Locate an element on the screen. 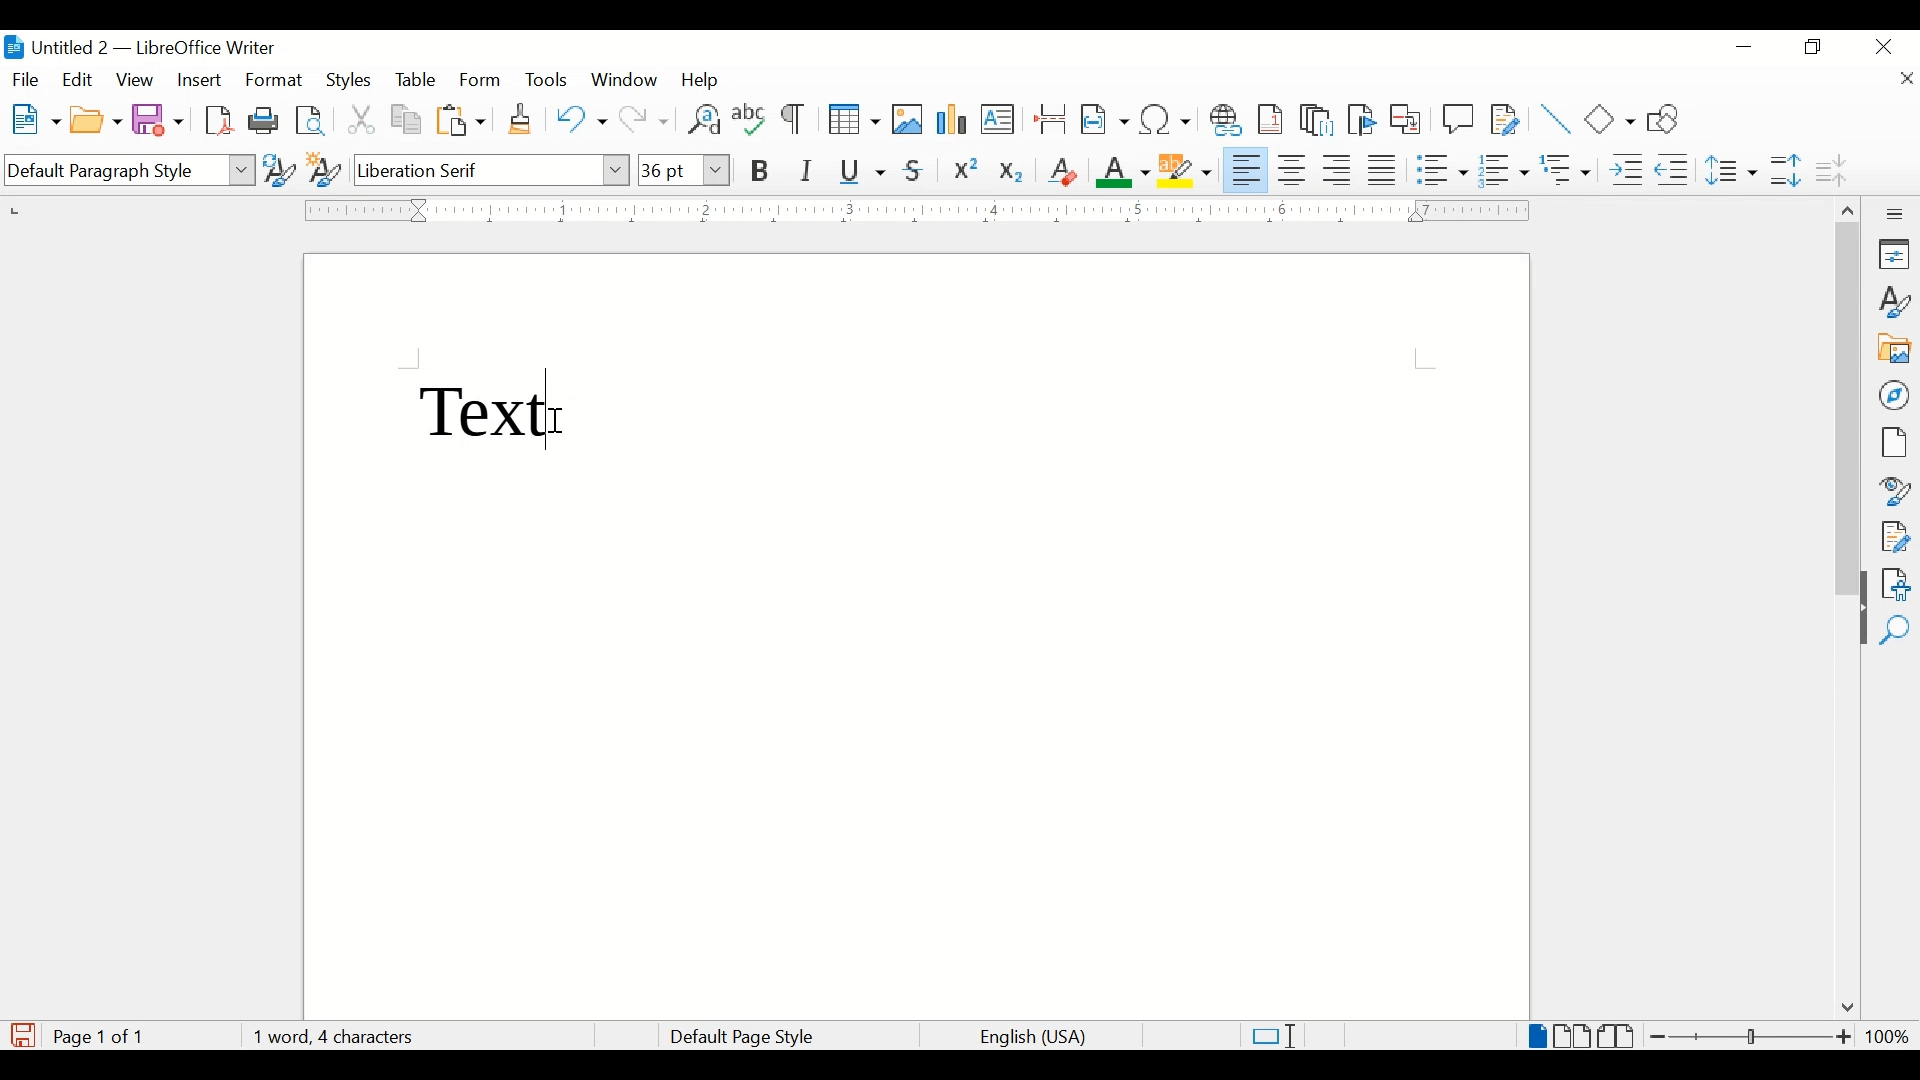 The image size is (1920, 1080). language is located at coordinates (1035, 1038).